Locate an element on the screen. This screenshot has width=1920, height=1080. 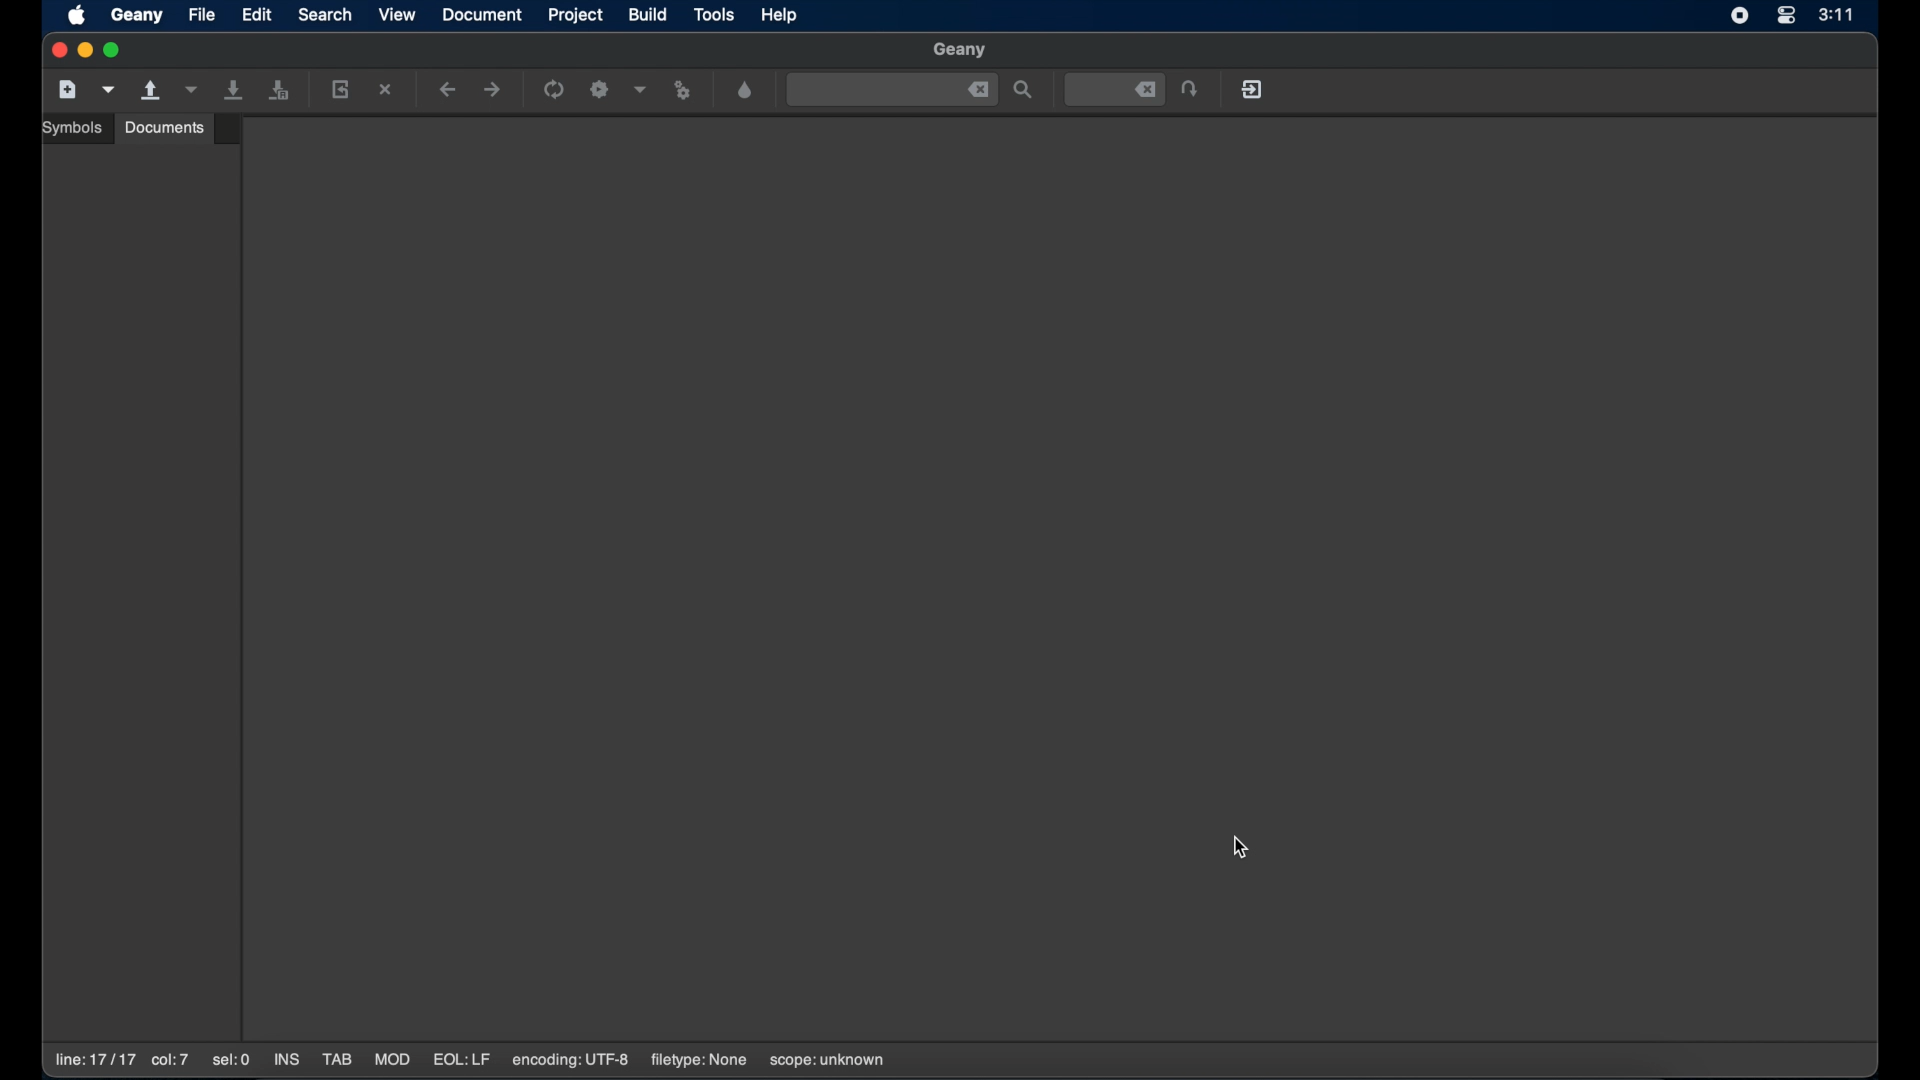
open an existing file is located at coordinates (152, 91).